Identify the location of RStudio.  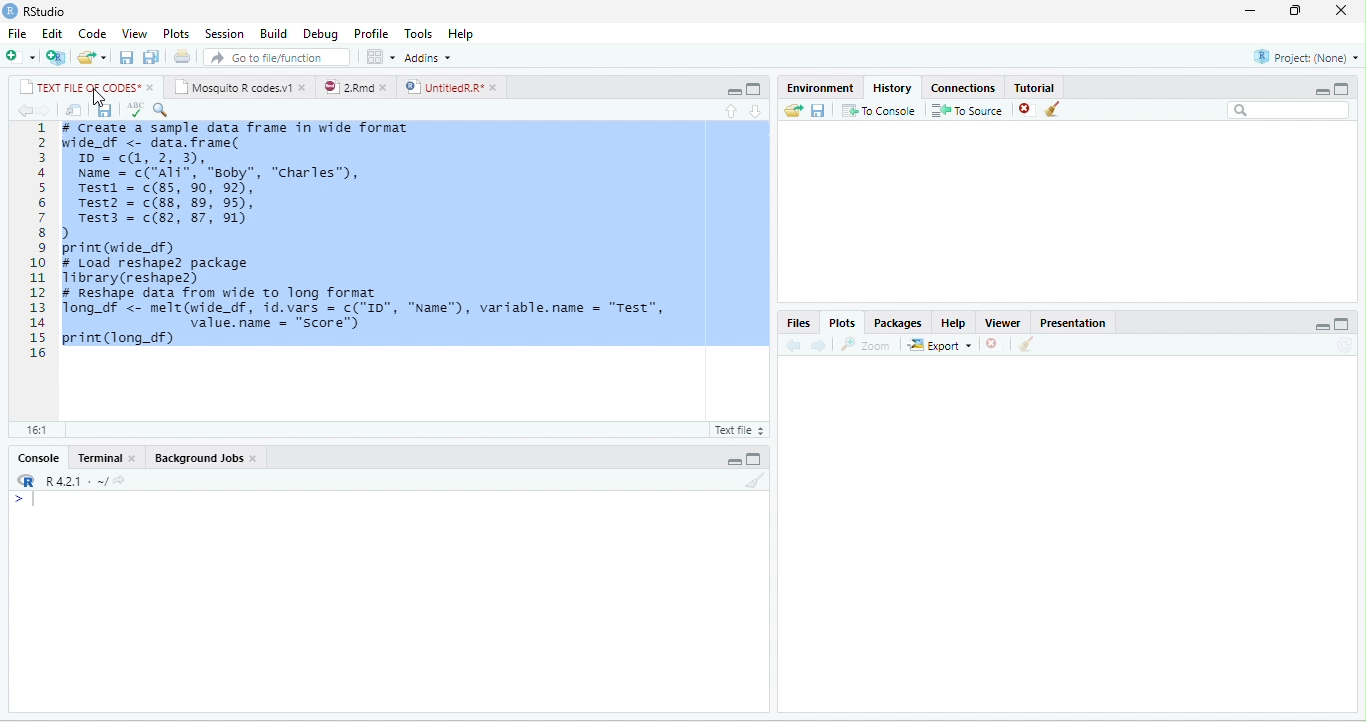
(46, 12).